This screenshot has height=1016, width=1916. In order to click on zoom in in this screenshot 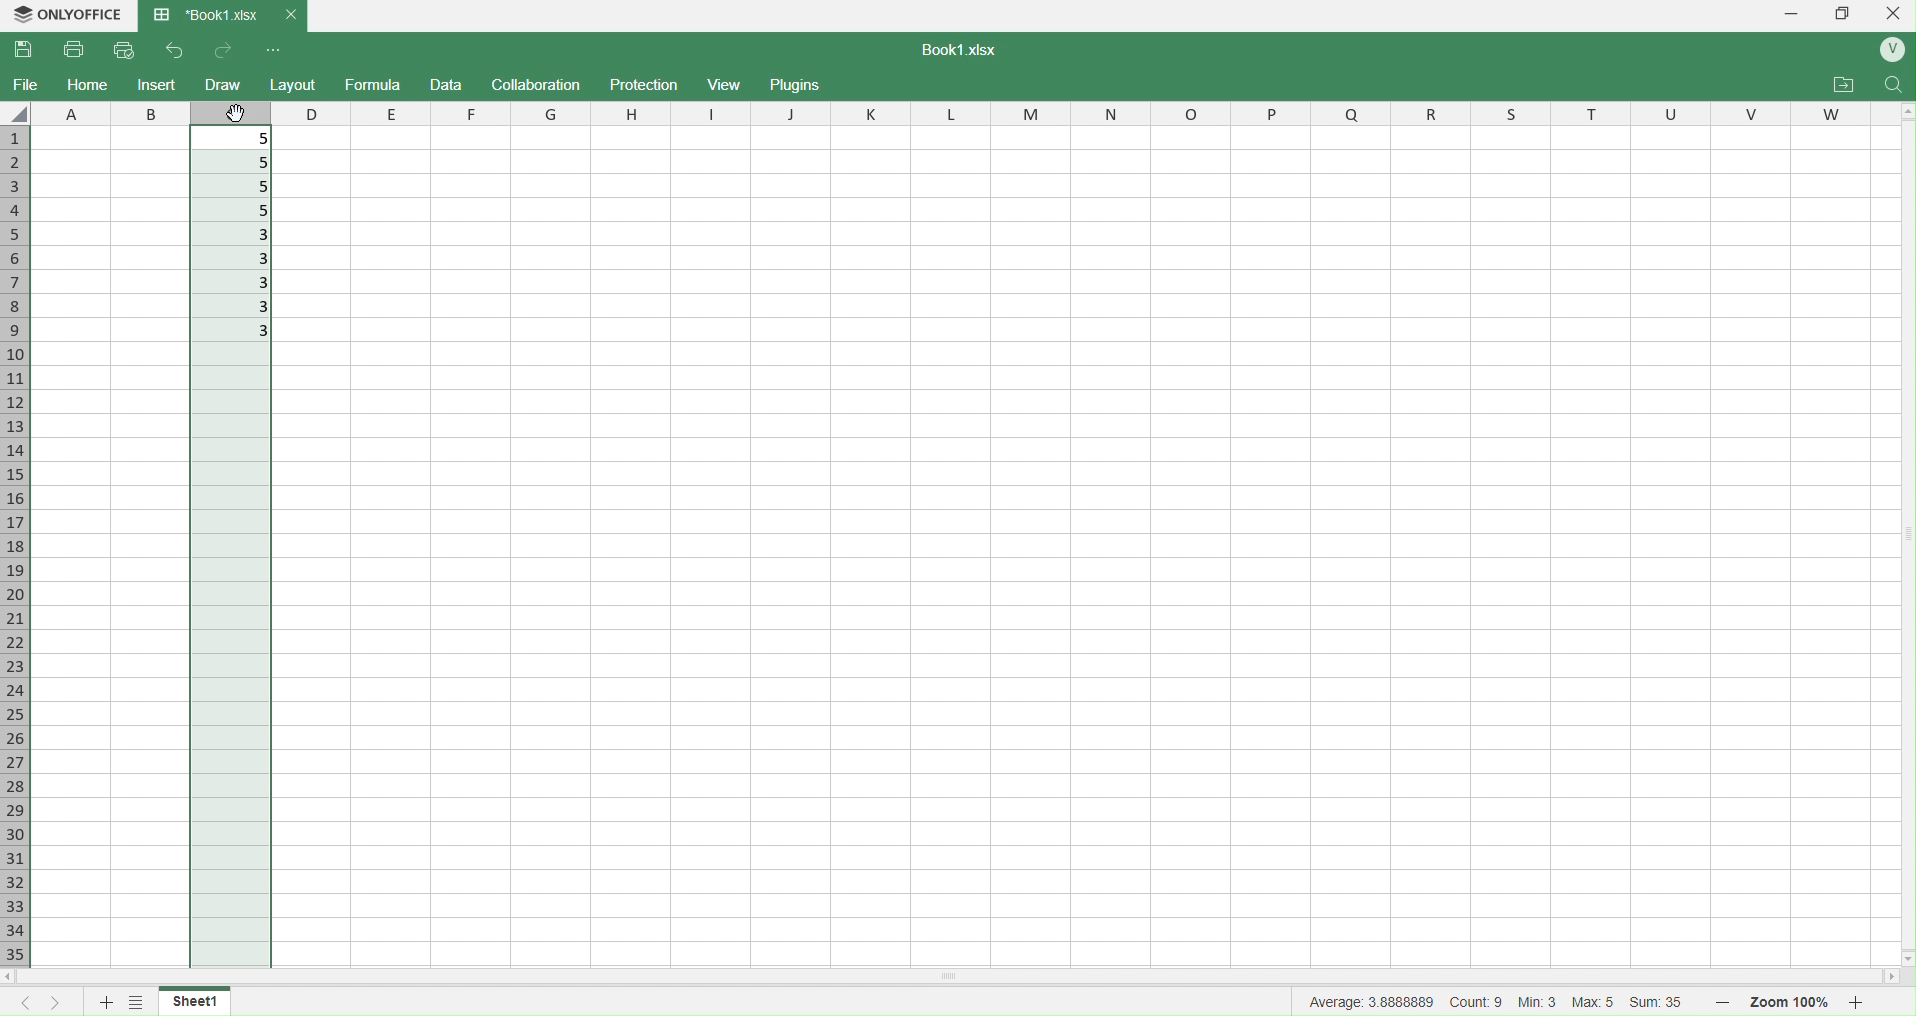, I will do `click(1856, 1002)`.